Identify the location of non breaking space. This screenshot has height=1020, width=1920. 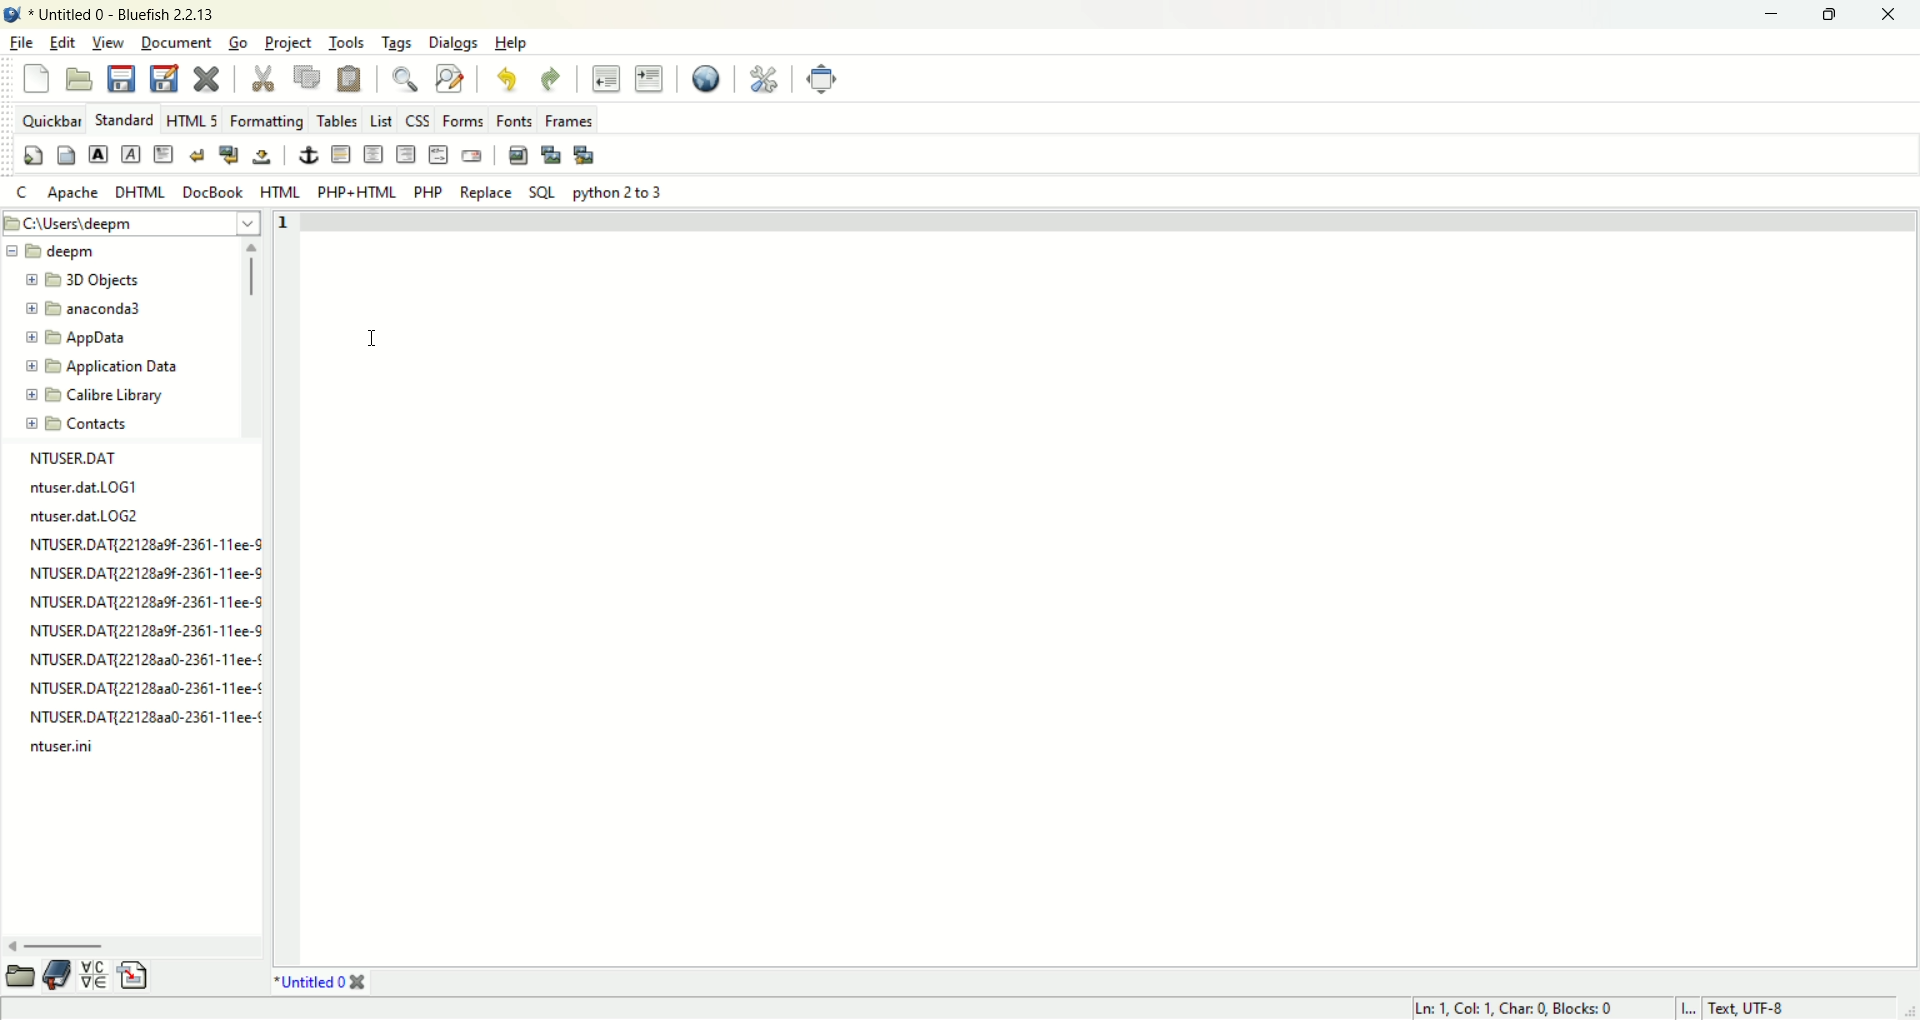
(262, 157).